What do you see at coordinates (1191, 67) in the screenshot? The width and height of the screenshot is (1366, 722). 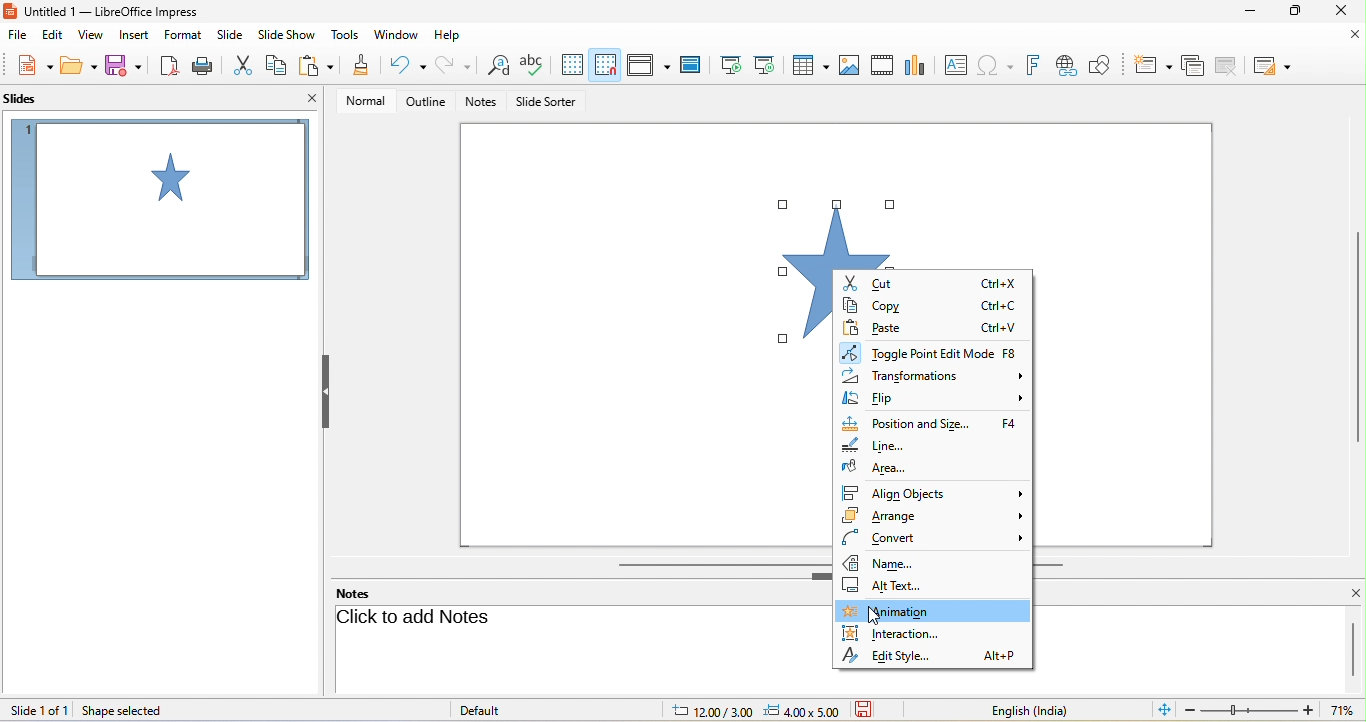 I see `delete slide` at bounding box center [1191, 67].